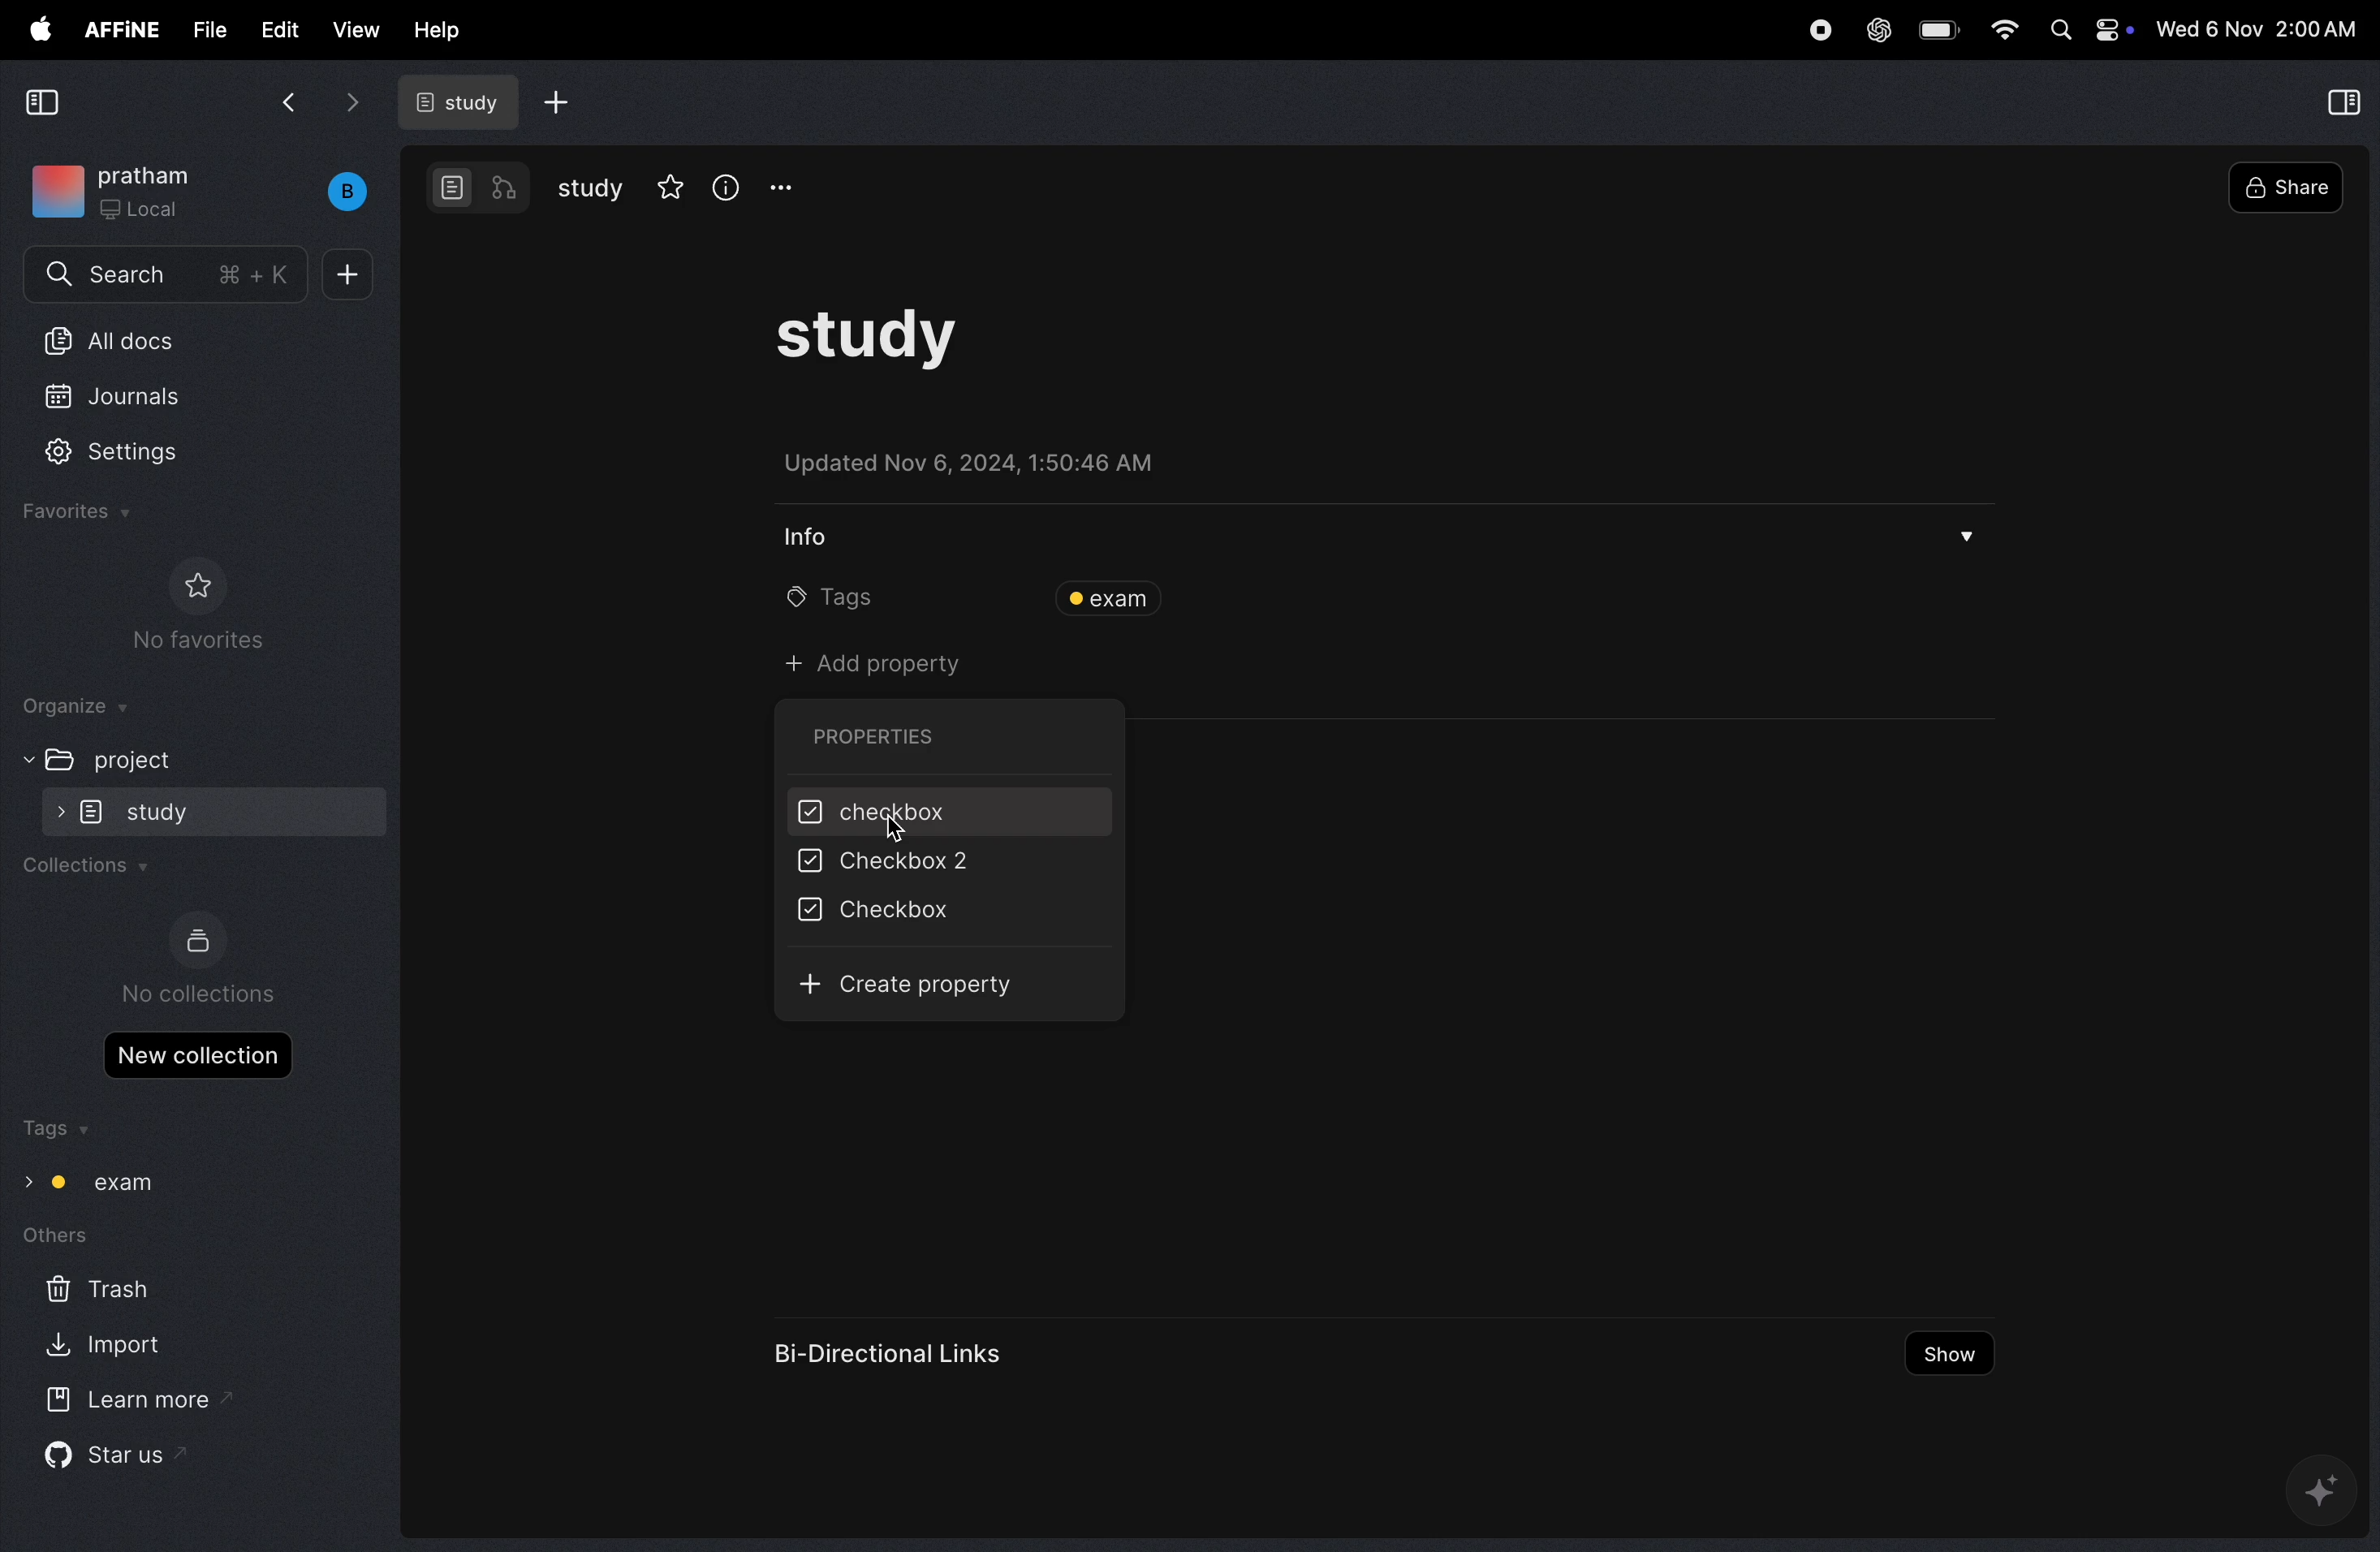 The image size is (2380, 1552). Describe the element at coordinates (203, 963) in the screenshot. I see `no collections` at that location.